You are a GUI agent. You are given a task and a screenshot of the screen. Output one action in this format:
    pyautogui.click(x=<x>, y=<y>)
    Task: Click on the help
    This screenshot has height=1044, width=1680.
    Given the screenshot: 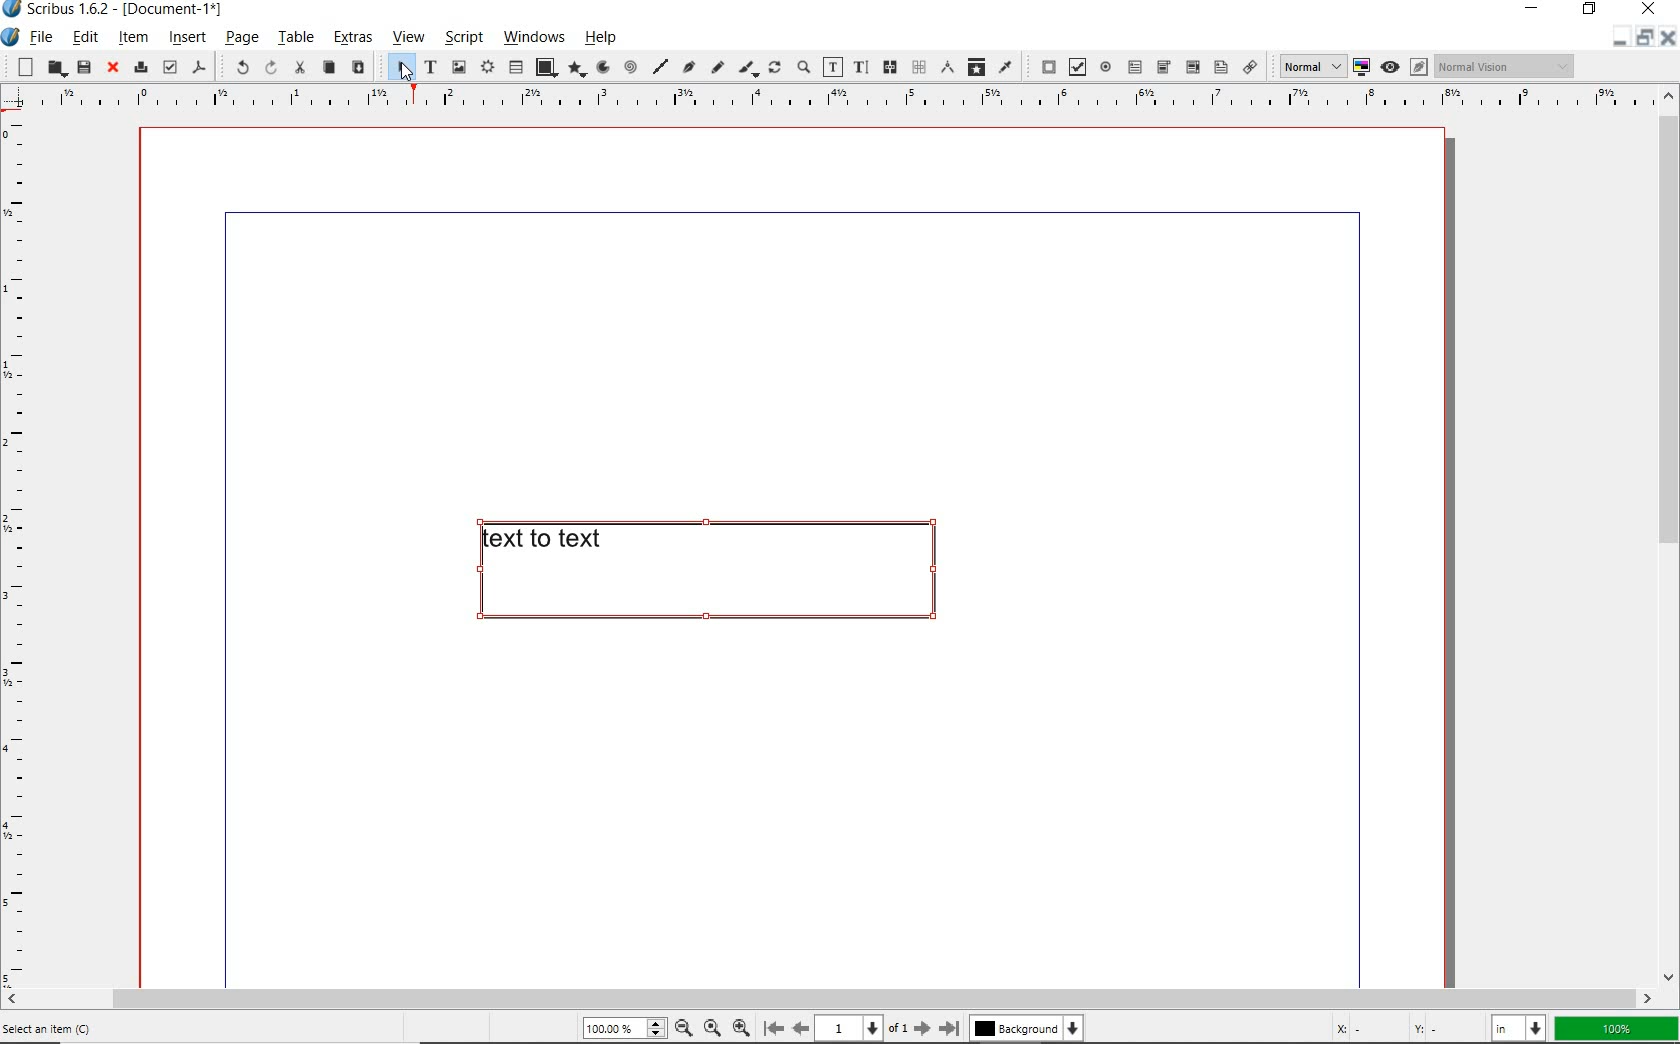 What is the action you would take?
    pyautogui.click(x=605, y=37)
    